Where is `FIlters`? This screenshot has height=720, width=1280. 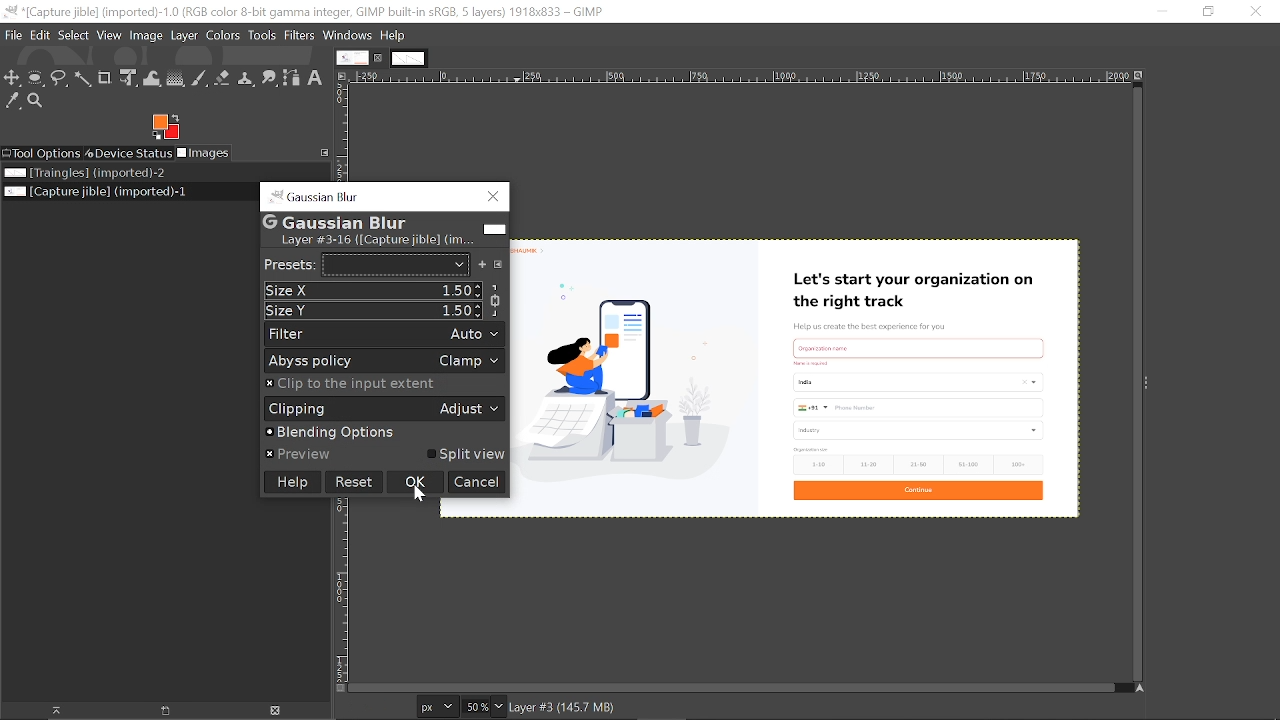 FIlters is located at coordinates (301, 35).